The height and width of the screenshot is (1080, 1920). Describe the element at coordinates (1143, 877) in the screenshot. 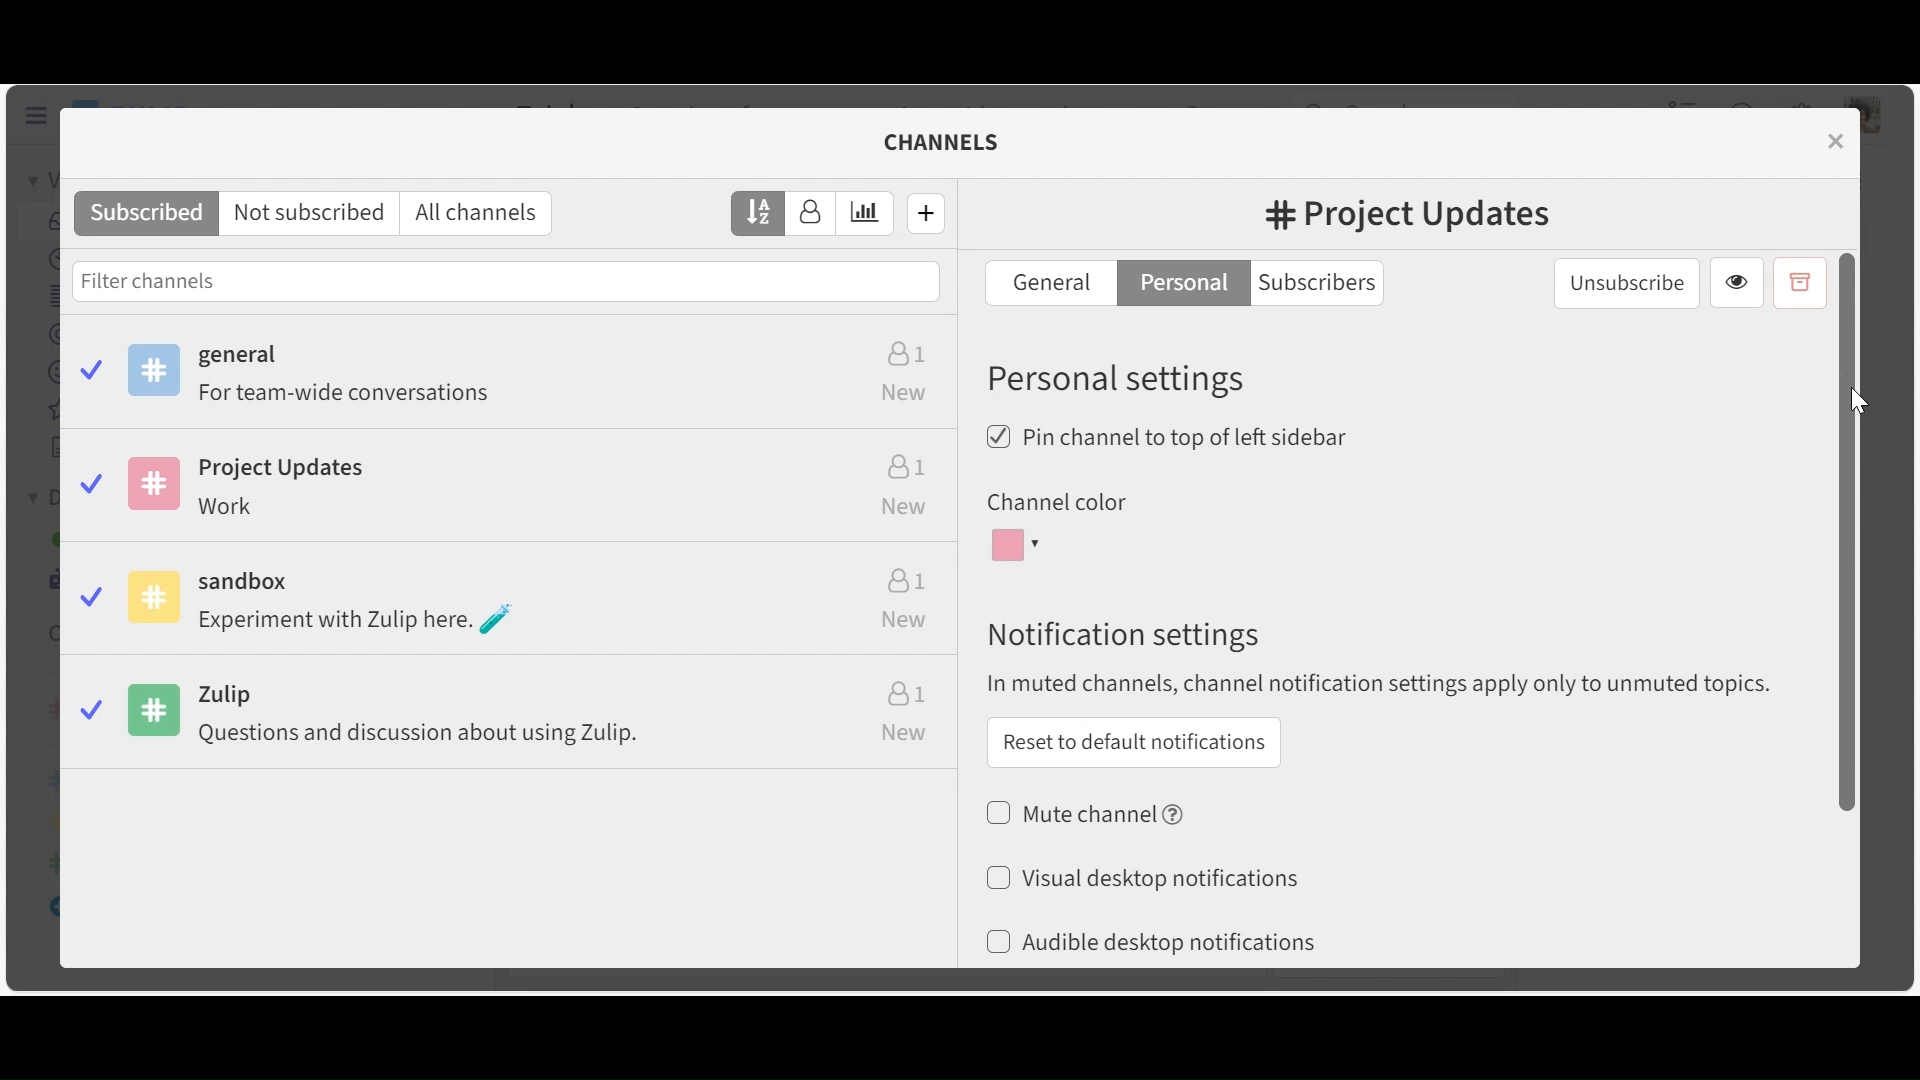

I see `(un)select desktop notifications` at that location.